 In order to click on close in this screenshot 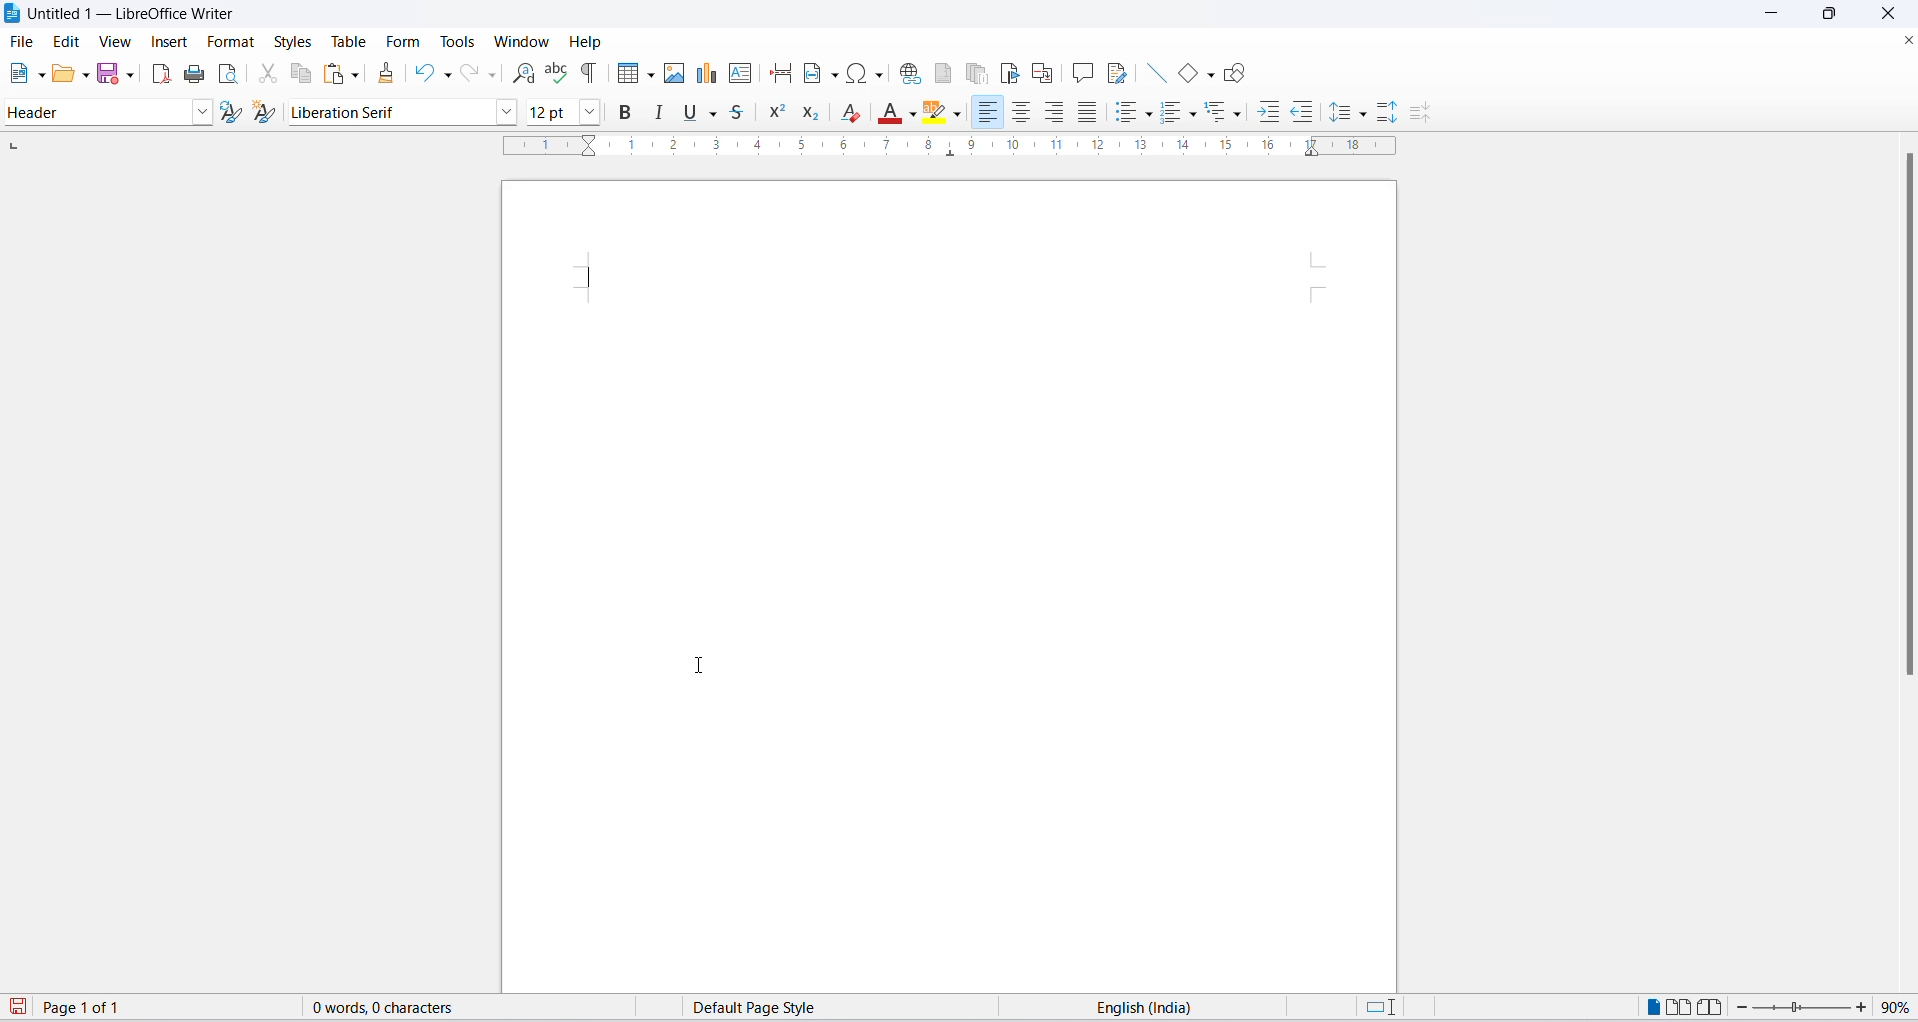, I will do `click(1906, 37)`.